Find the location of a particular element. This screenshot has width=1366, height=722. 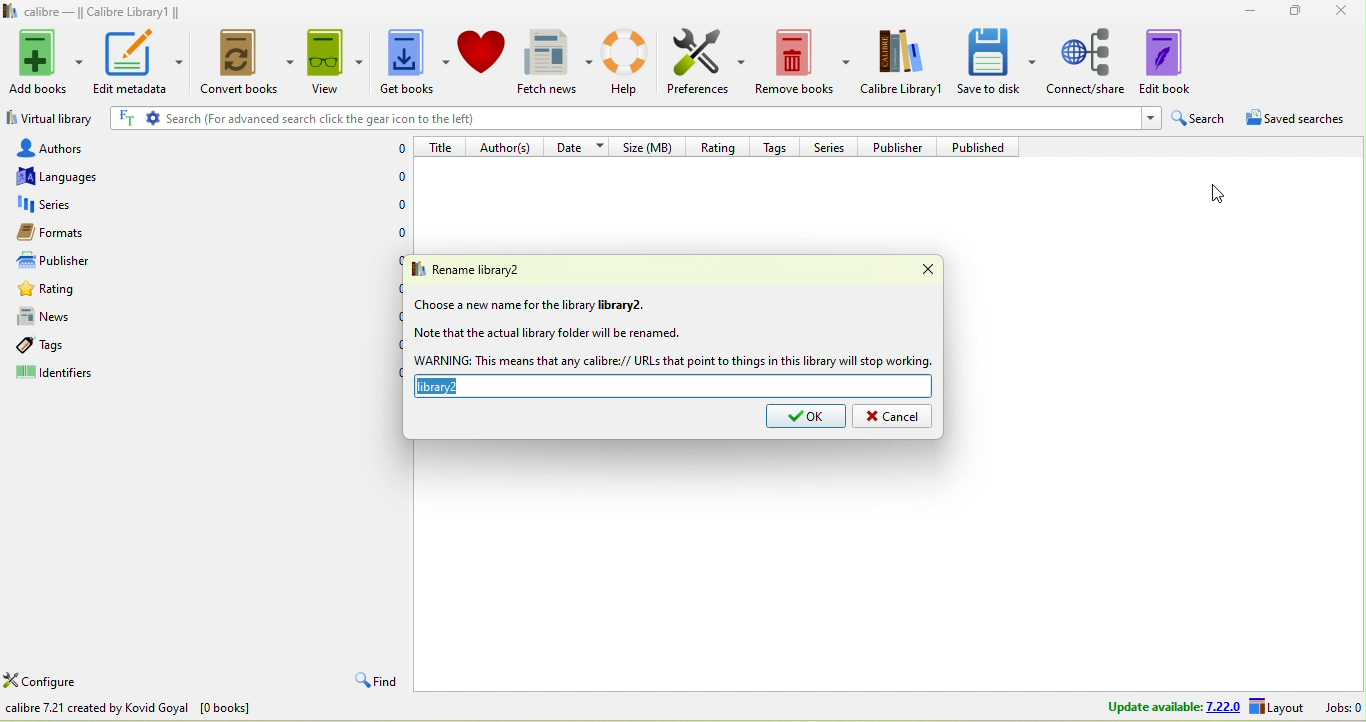

0 is located at coordinates (389, 314).